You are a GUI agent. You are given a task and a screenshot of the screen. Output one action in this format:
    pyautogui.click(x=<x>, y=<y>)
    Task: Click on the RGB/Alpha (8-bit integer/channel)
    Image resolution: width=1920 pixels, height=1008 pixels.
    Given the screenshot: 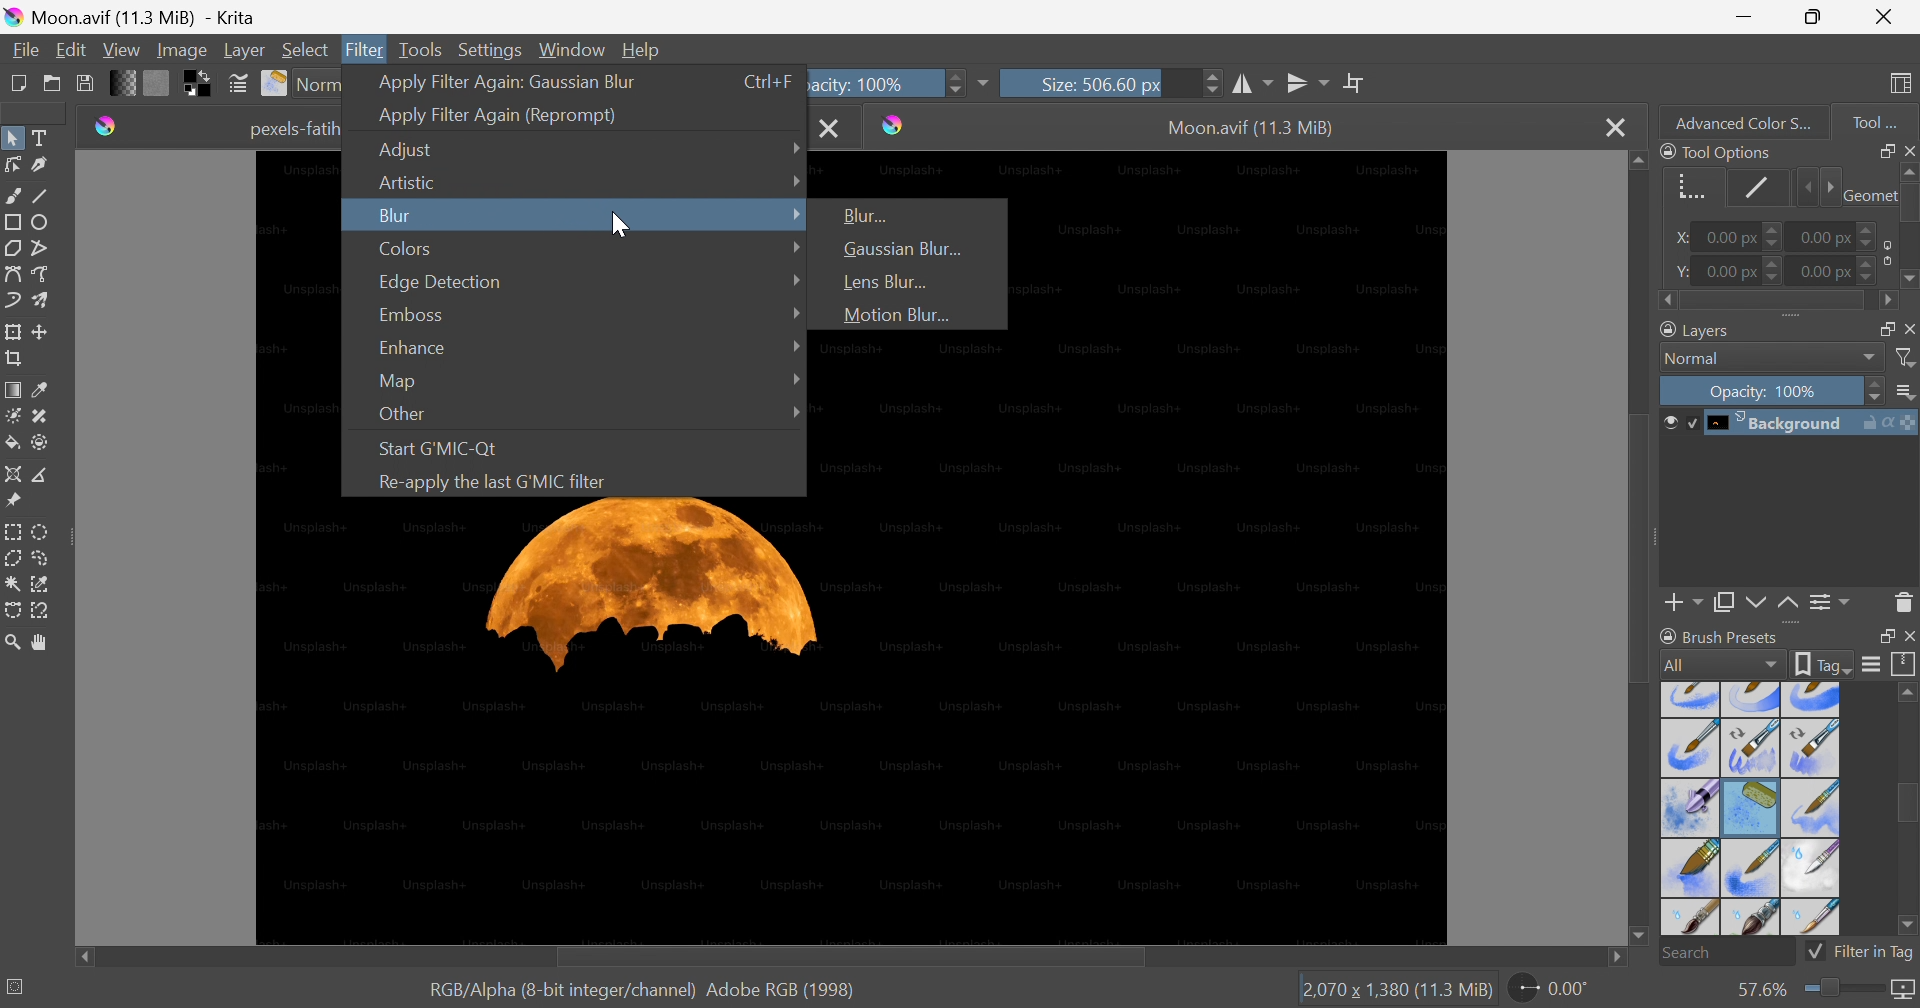 What is the action you would take?
    pyautogui.click(x=558, y=991)
    